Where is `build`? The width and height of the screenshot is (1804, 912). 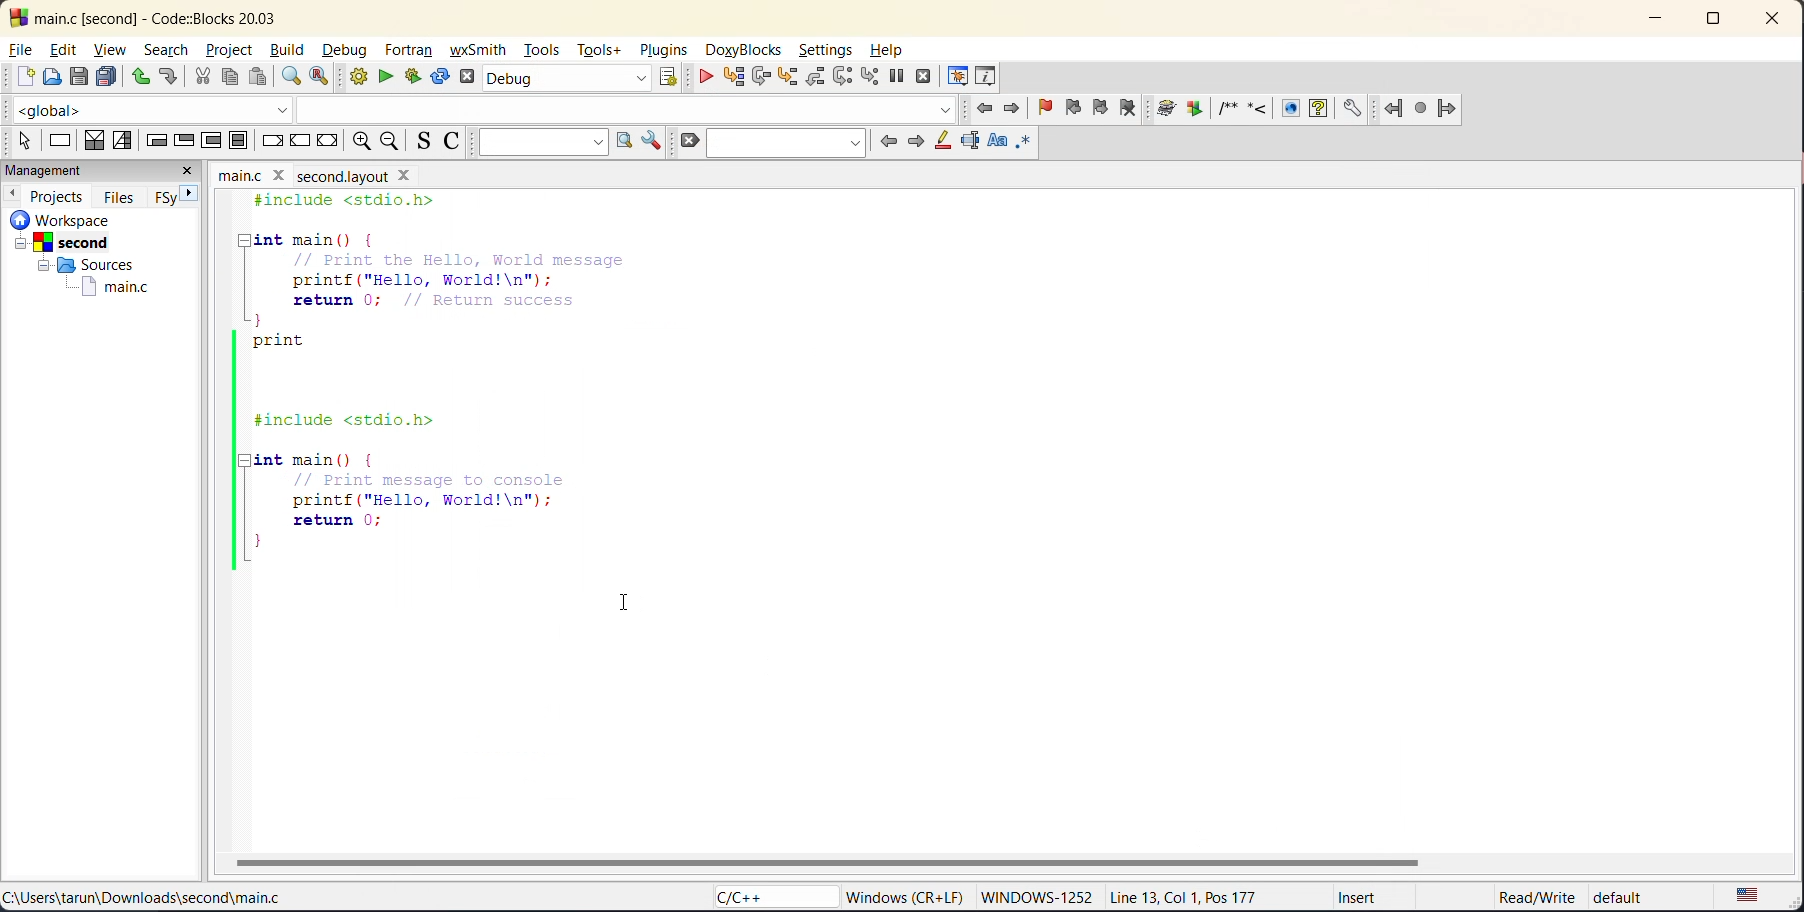
build is located at coordinates (361, 79).